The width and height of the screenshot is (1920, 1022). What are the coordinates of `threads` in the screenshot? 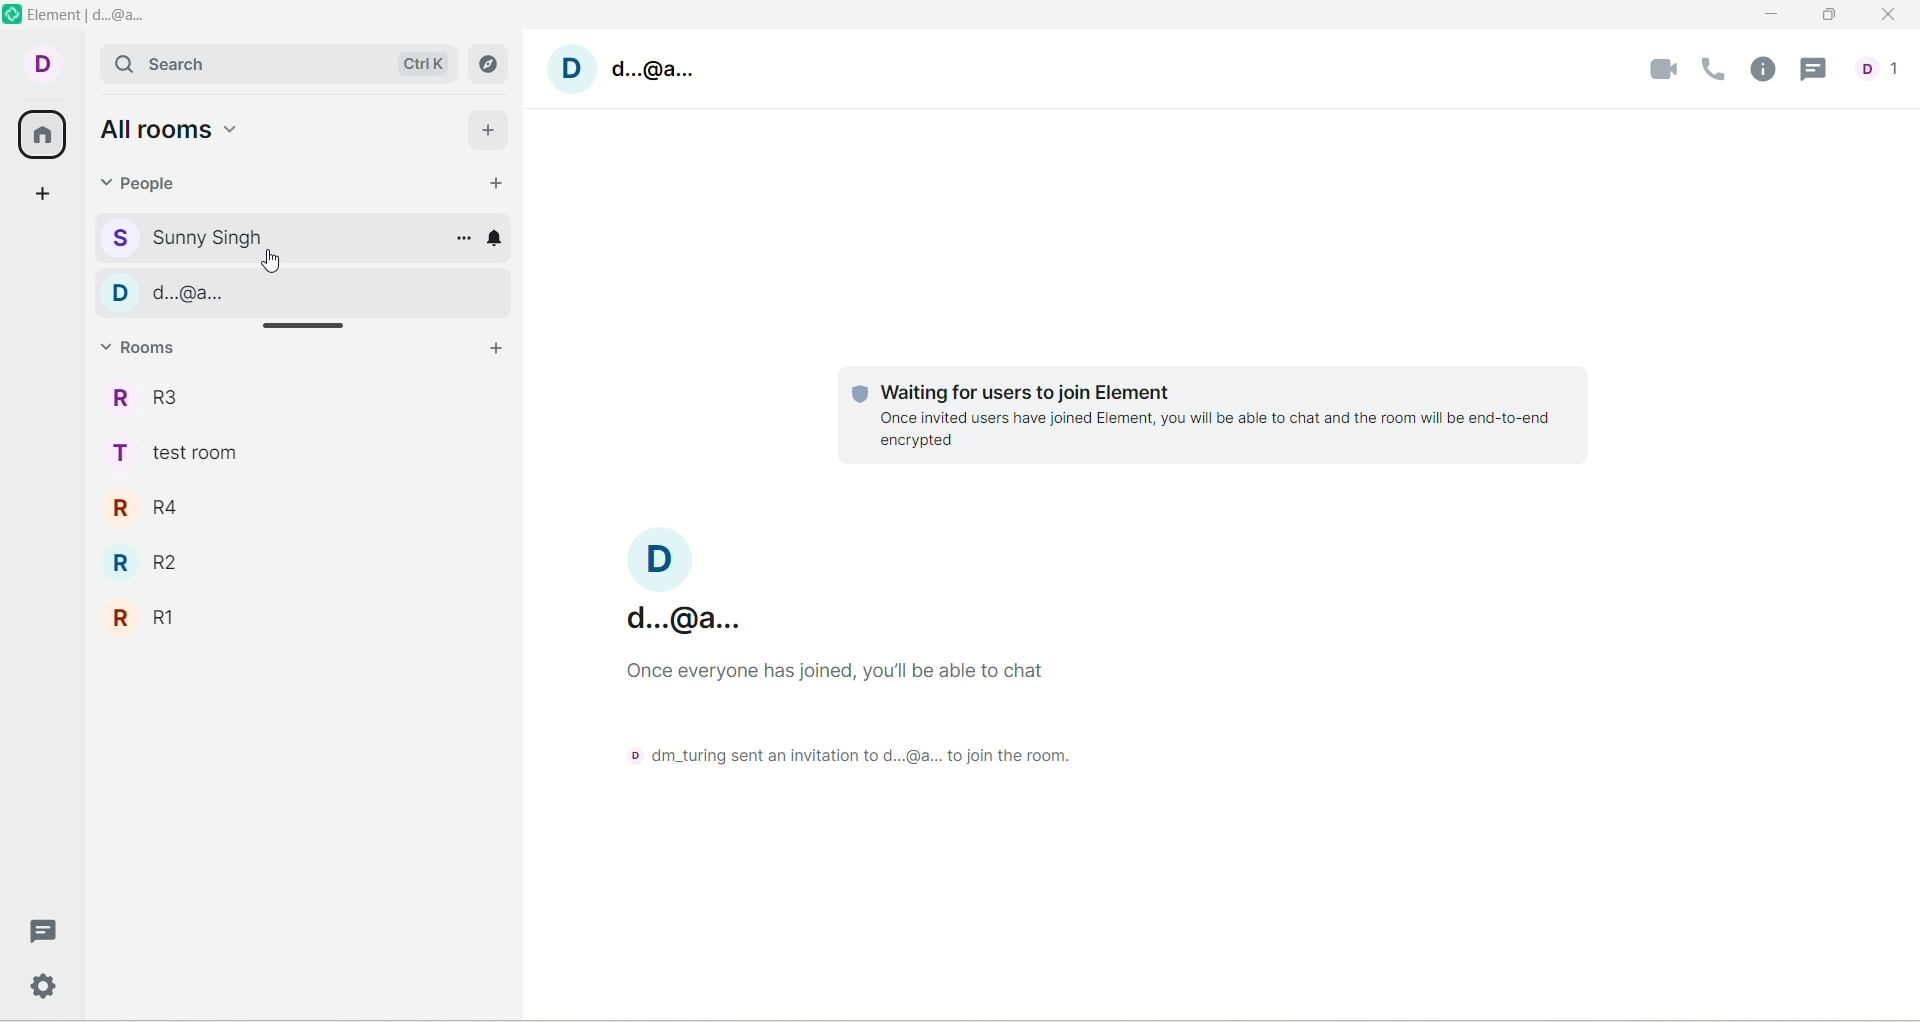 It's located at (1814, 69).